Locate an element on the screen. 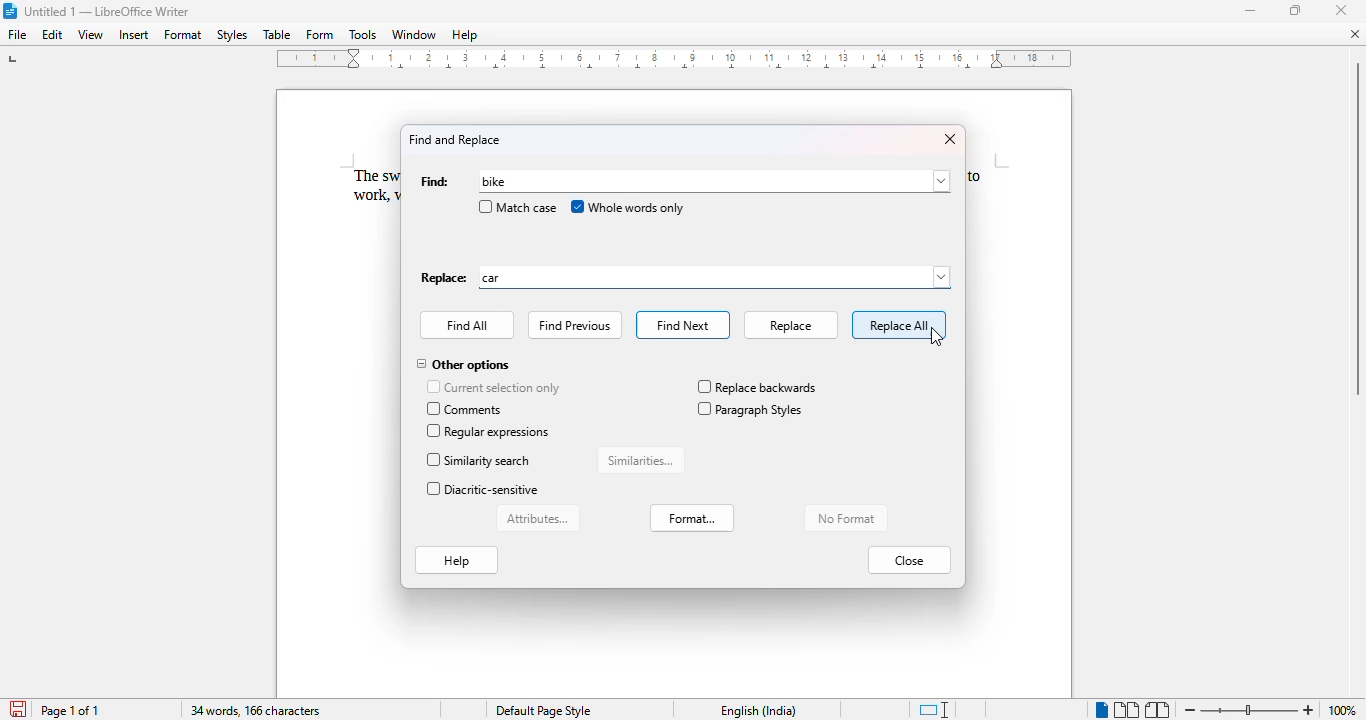 The image size is (1366, 720). regular expressions is located at coordinates (490, 431).